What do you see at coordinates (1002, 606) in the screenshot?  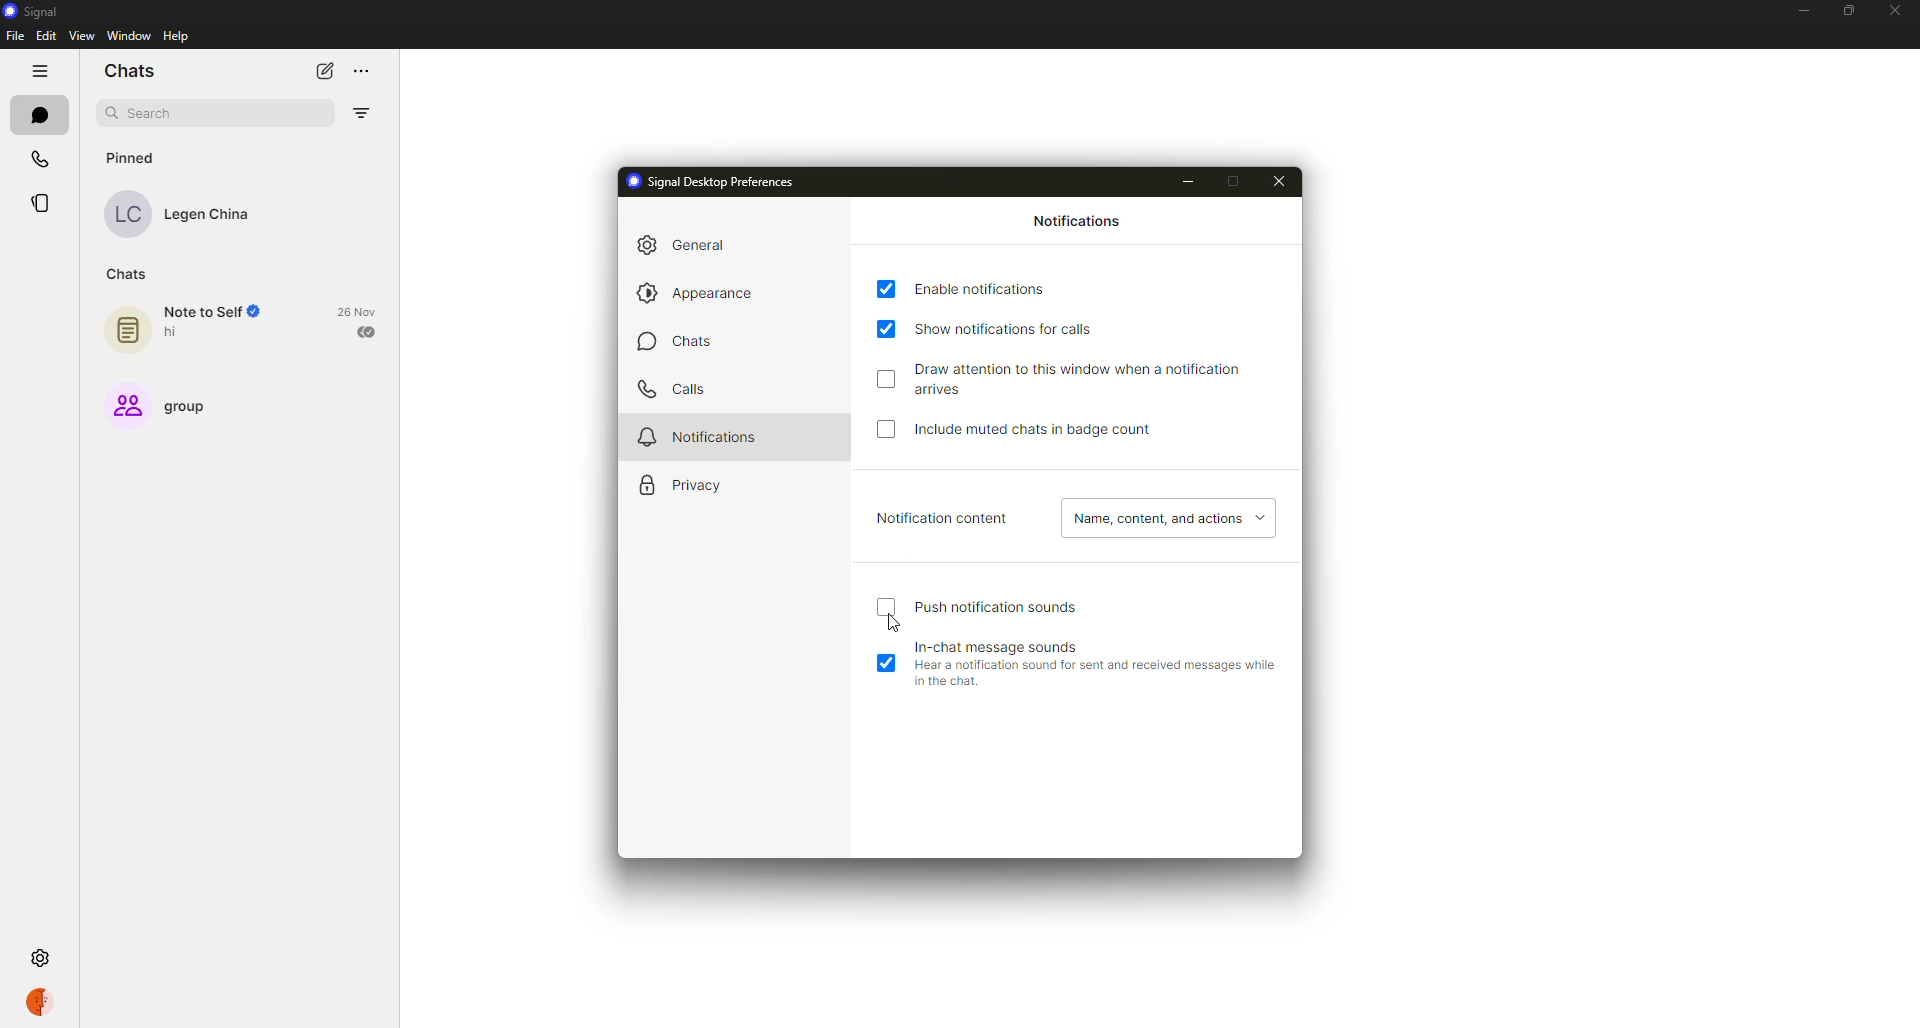 I see `push notification sound` at bounding box center [1002, 606].